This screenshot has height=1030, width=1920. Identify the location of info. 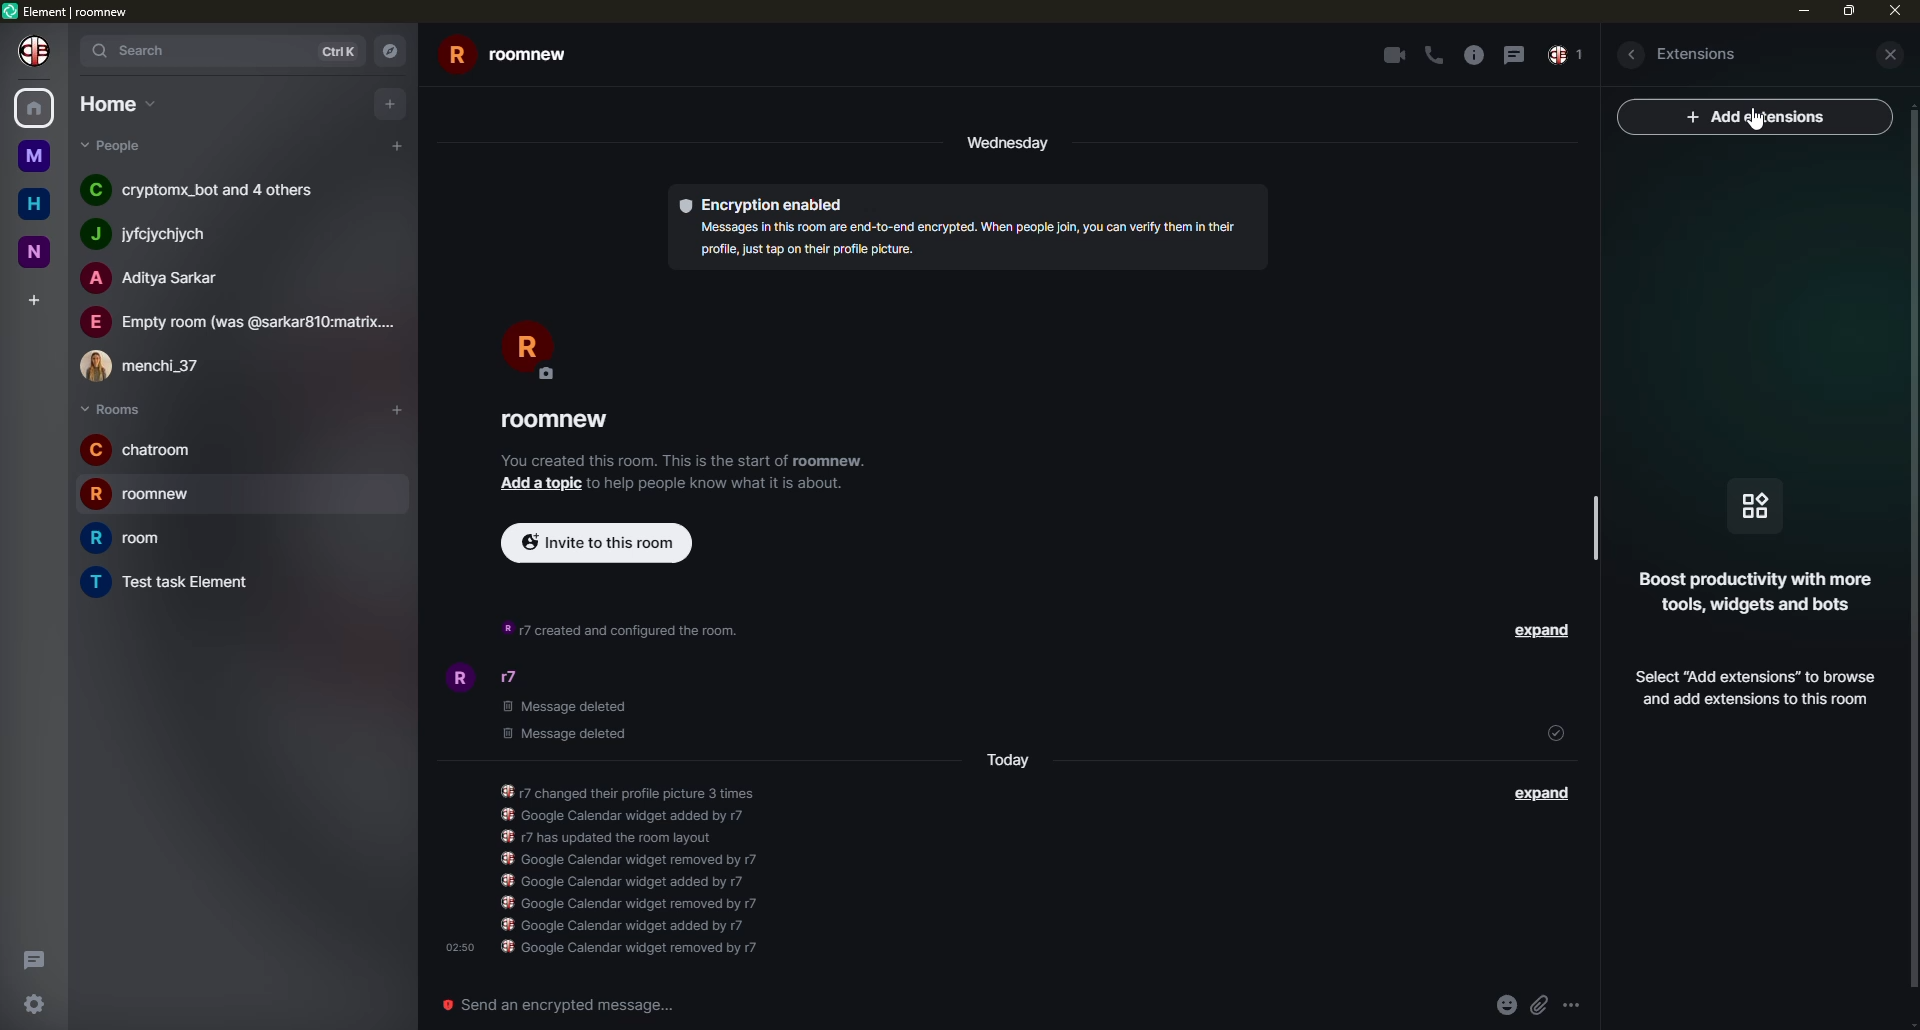
(1753, 592).